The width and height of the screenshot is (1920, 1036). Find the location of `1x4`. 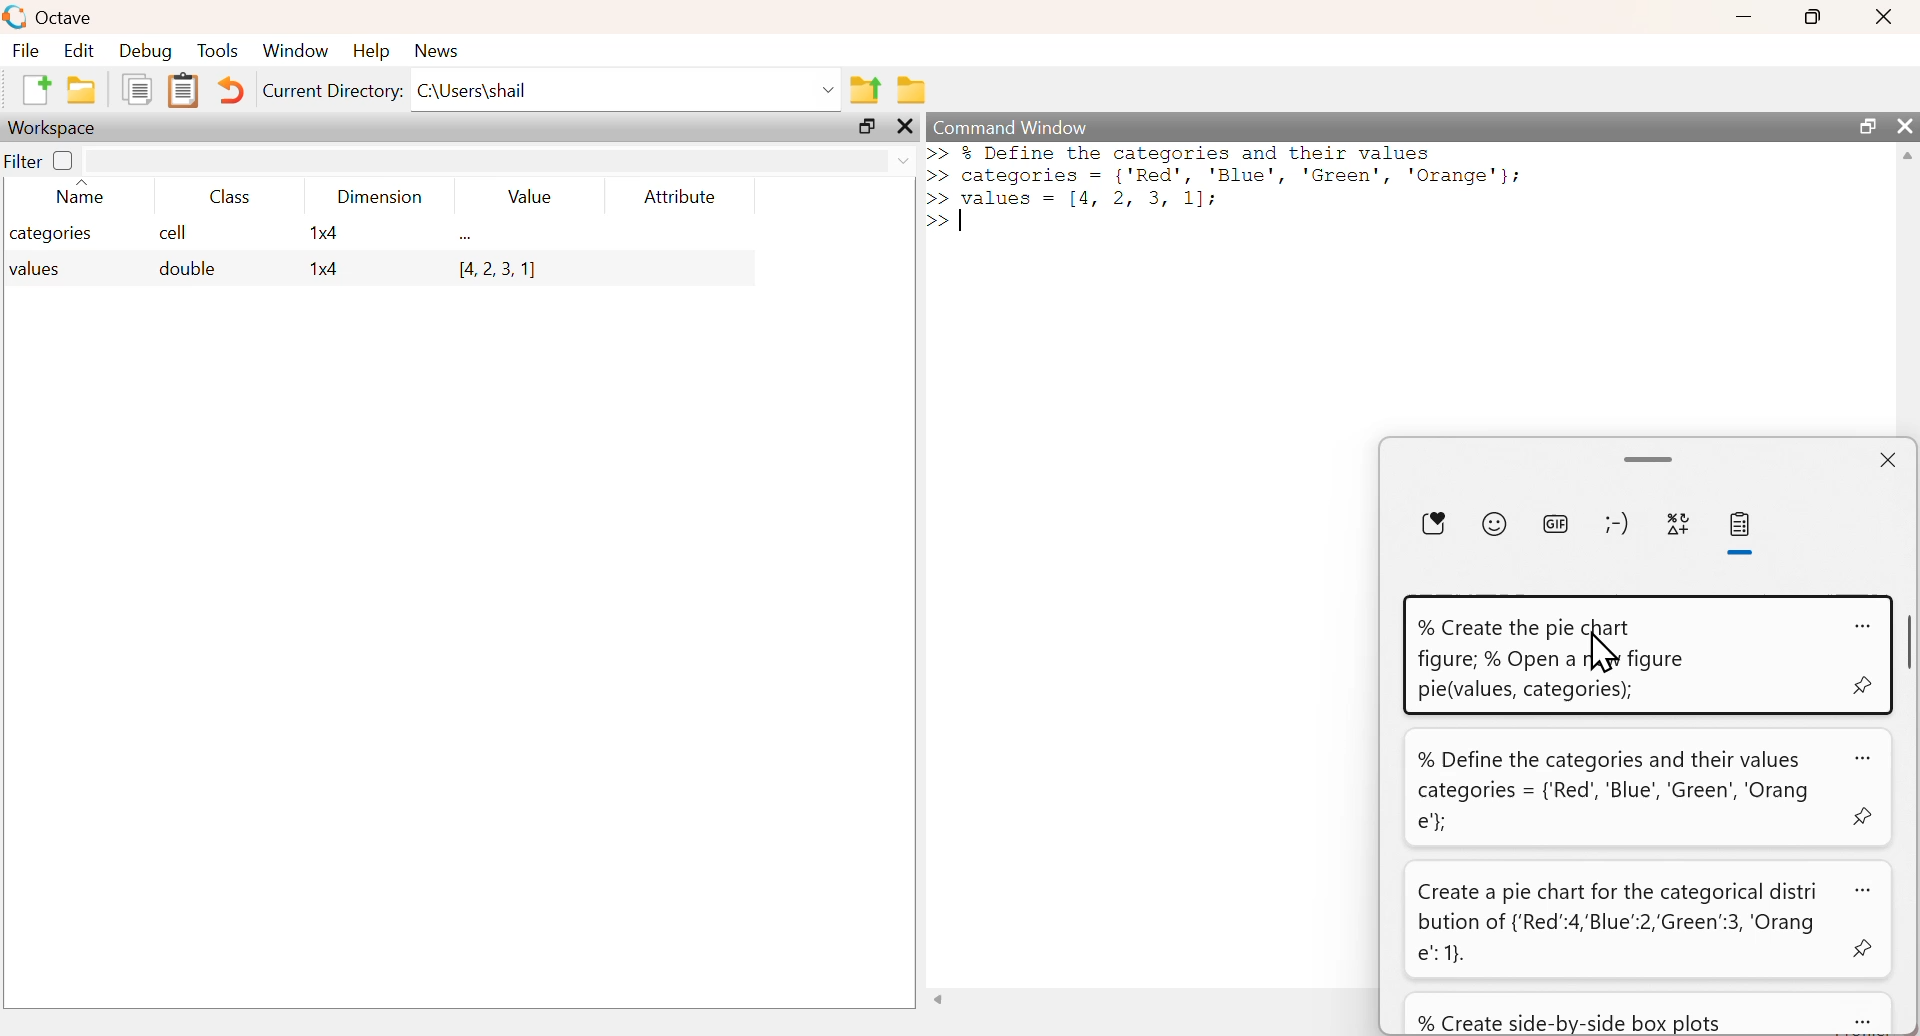

1x4 is located at coordinates (324, 234).